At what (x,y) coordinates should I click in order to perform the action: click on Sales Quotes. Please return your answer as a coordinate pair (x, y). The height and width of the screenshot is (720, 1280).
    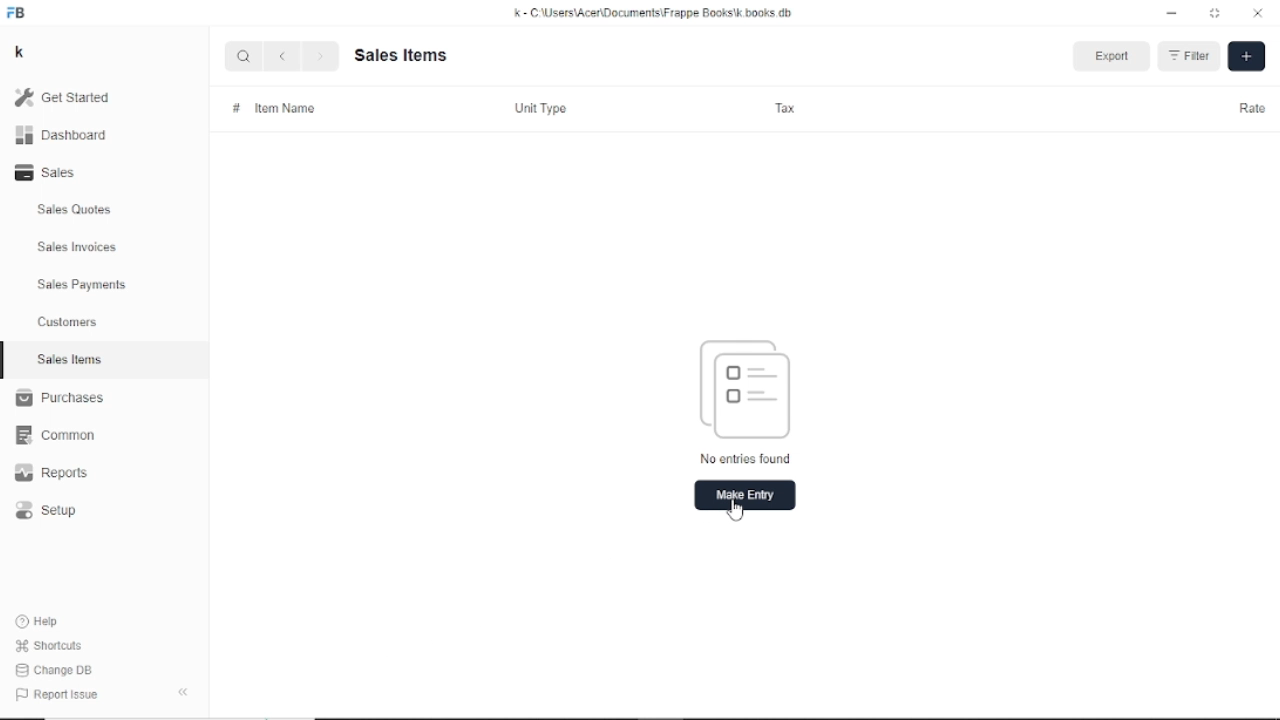
    Looking at the image, I should click on (76, 210).